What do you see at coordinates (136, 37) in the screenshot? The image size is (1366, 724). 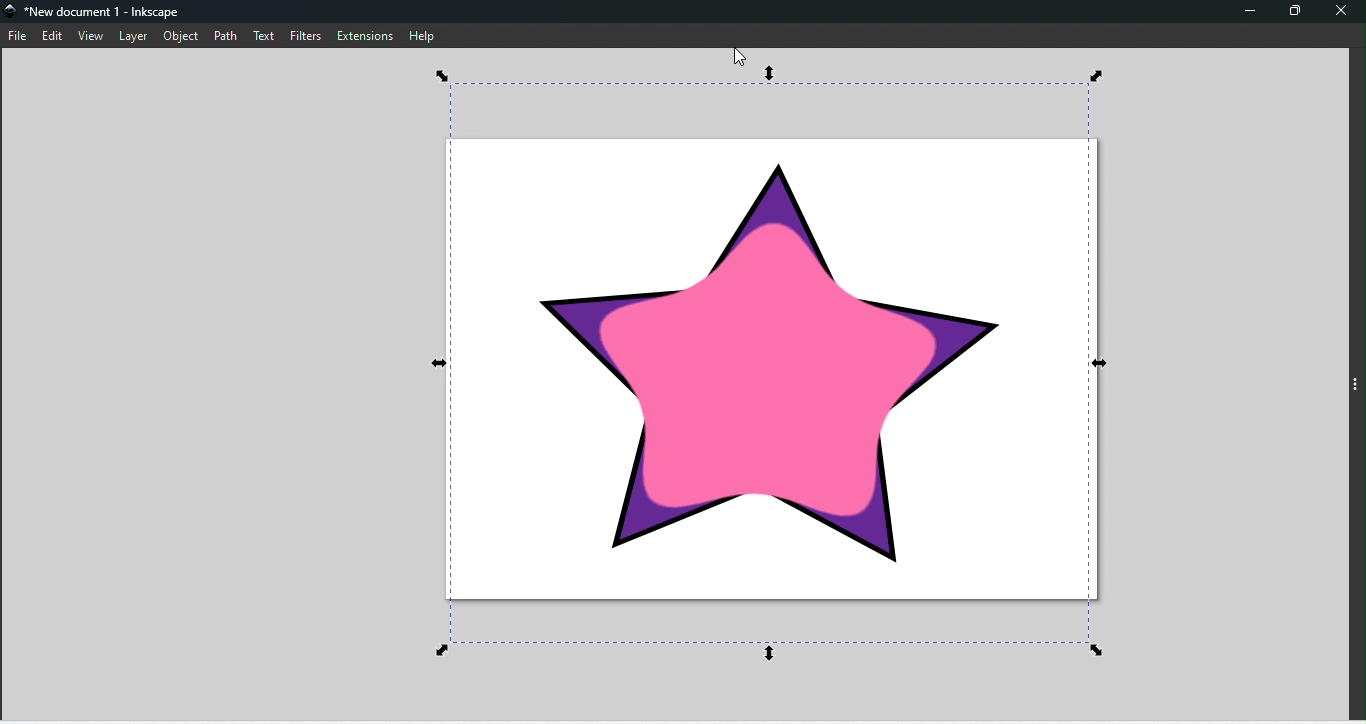 I see `Layer` at bounding box center [136, 37].